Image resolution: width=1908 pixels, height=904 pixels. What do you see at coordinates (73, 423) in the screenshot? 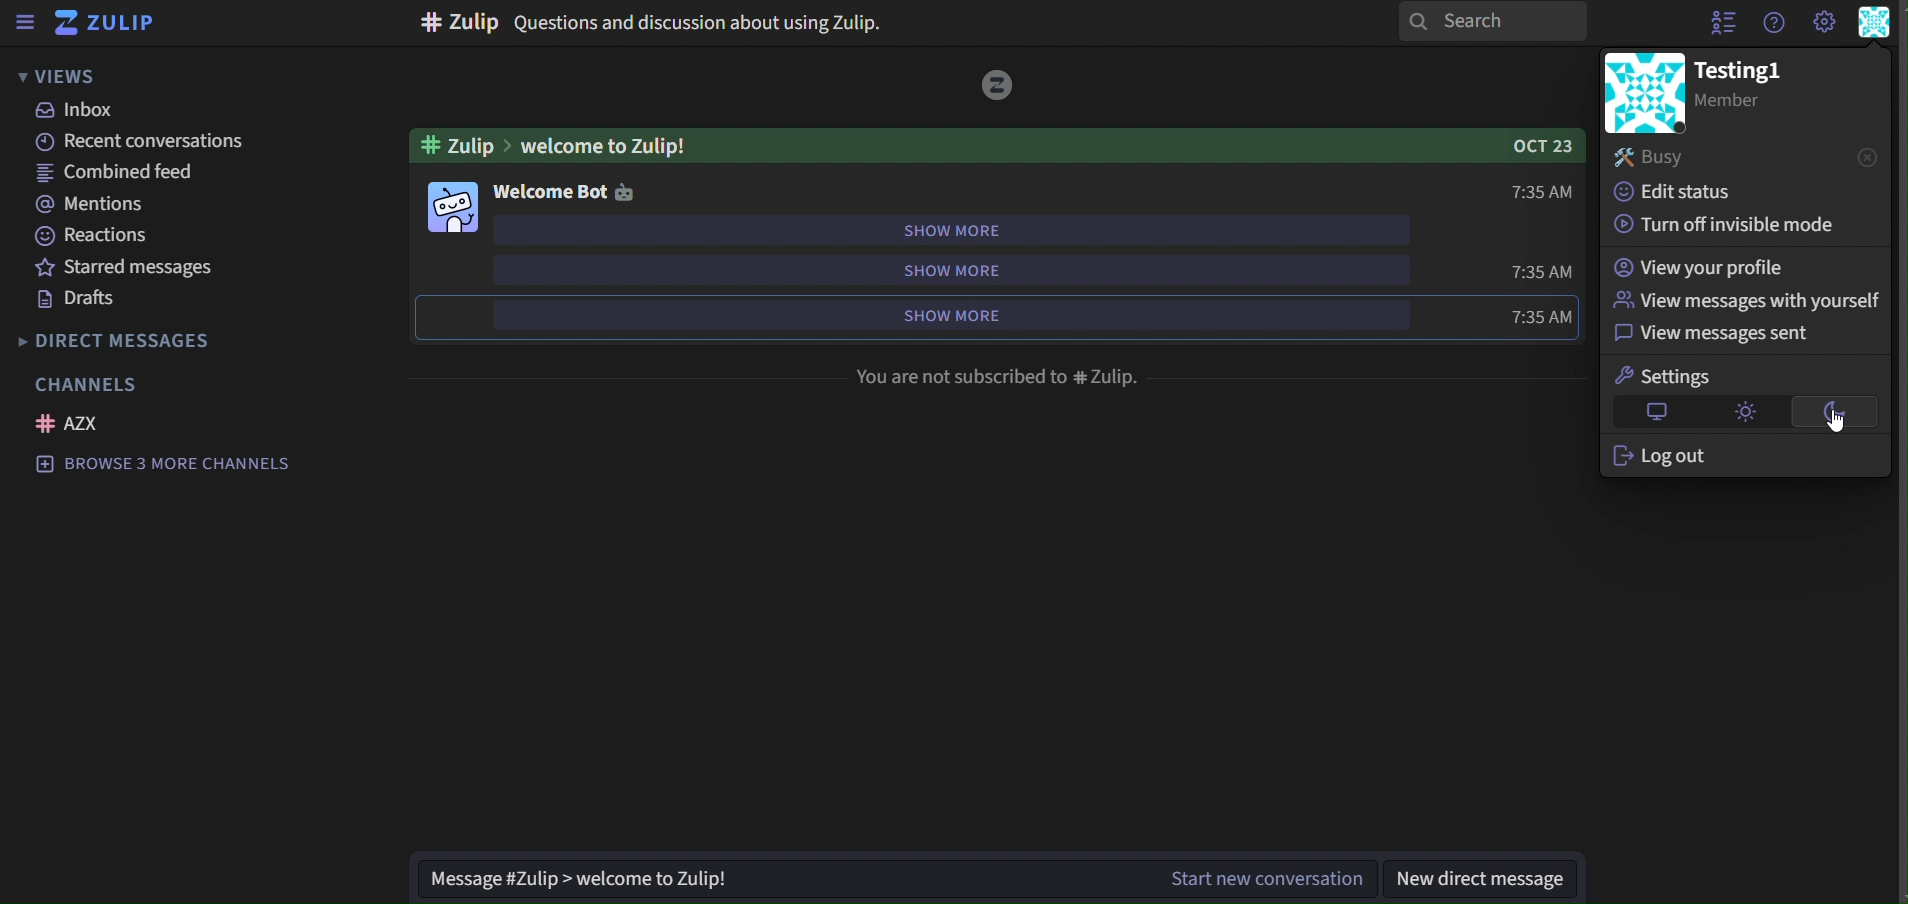
I see `AZX` at bounding box center [73, 423].